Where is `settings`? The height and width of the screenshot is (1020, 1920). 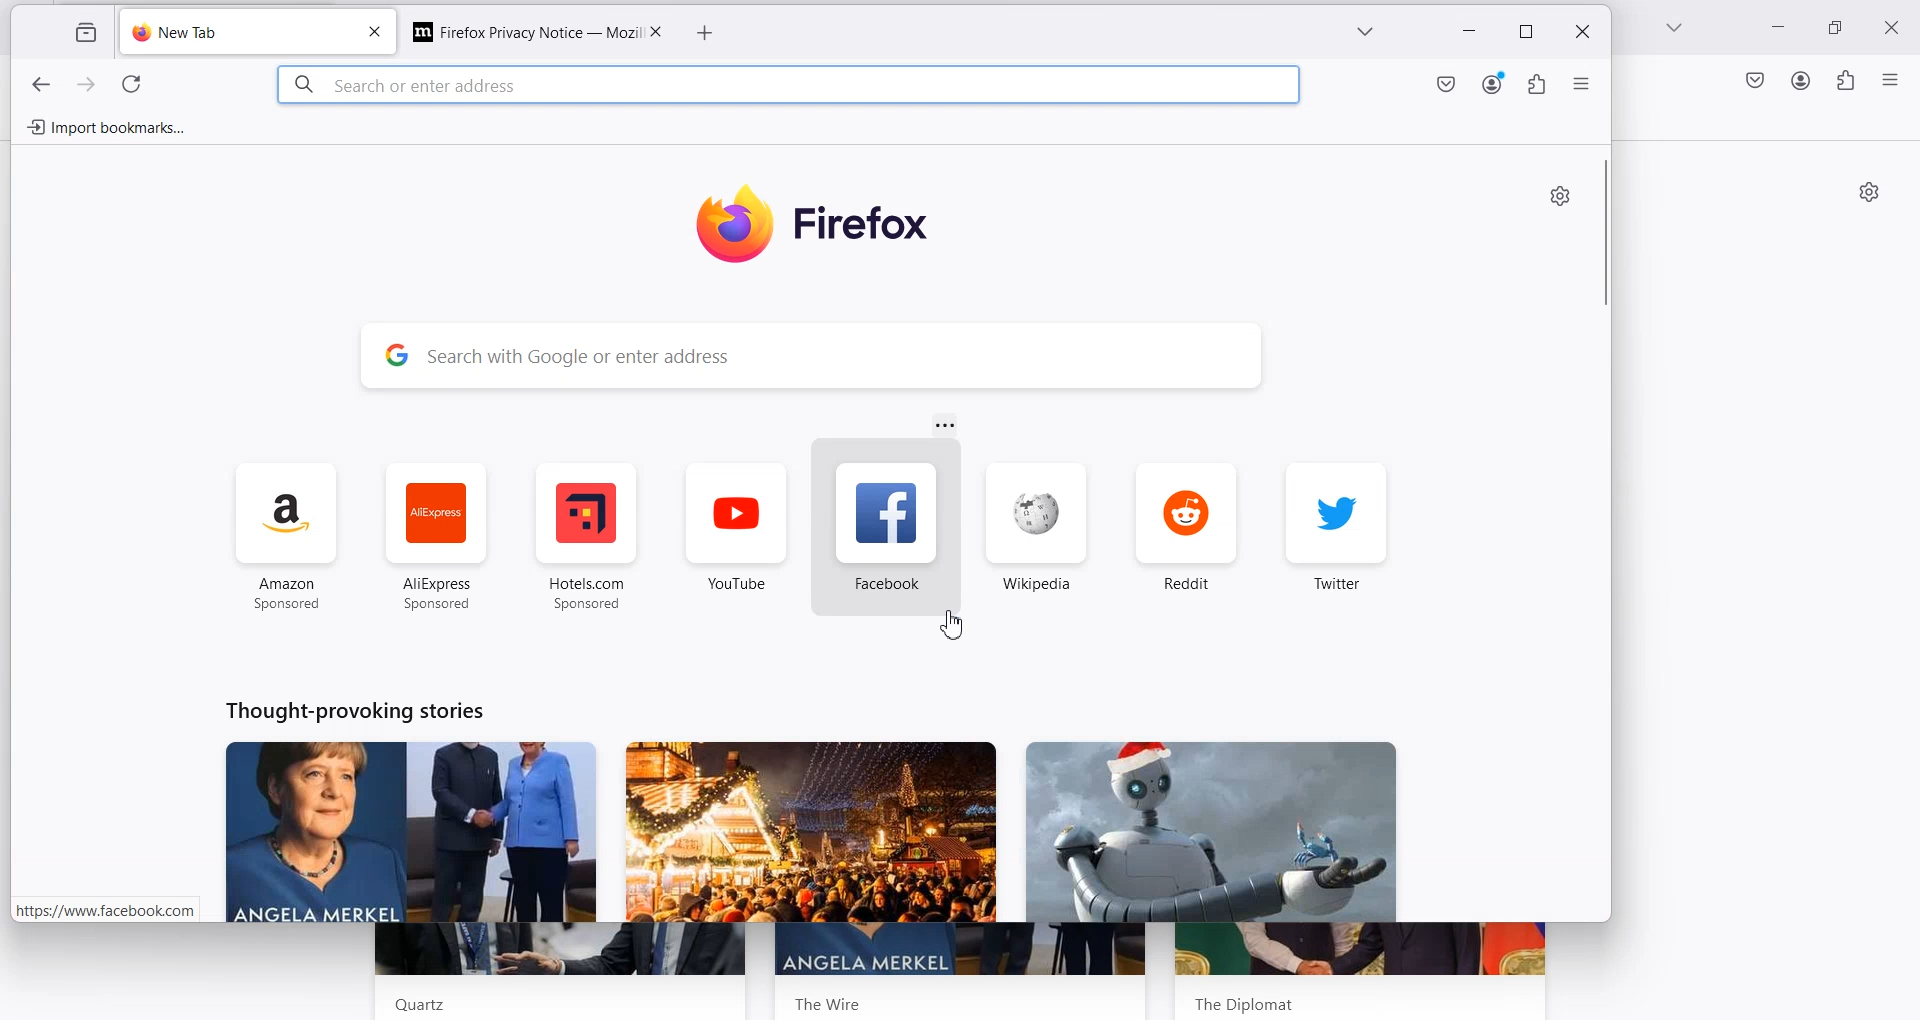
settings is located at coordinates (1554, 196).